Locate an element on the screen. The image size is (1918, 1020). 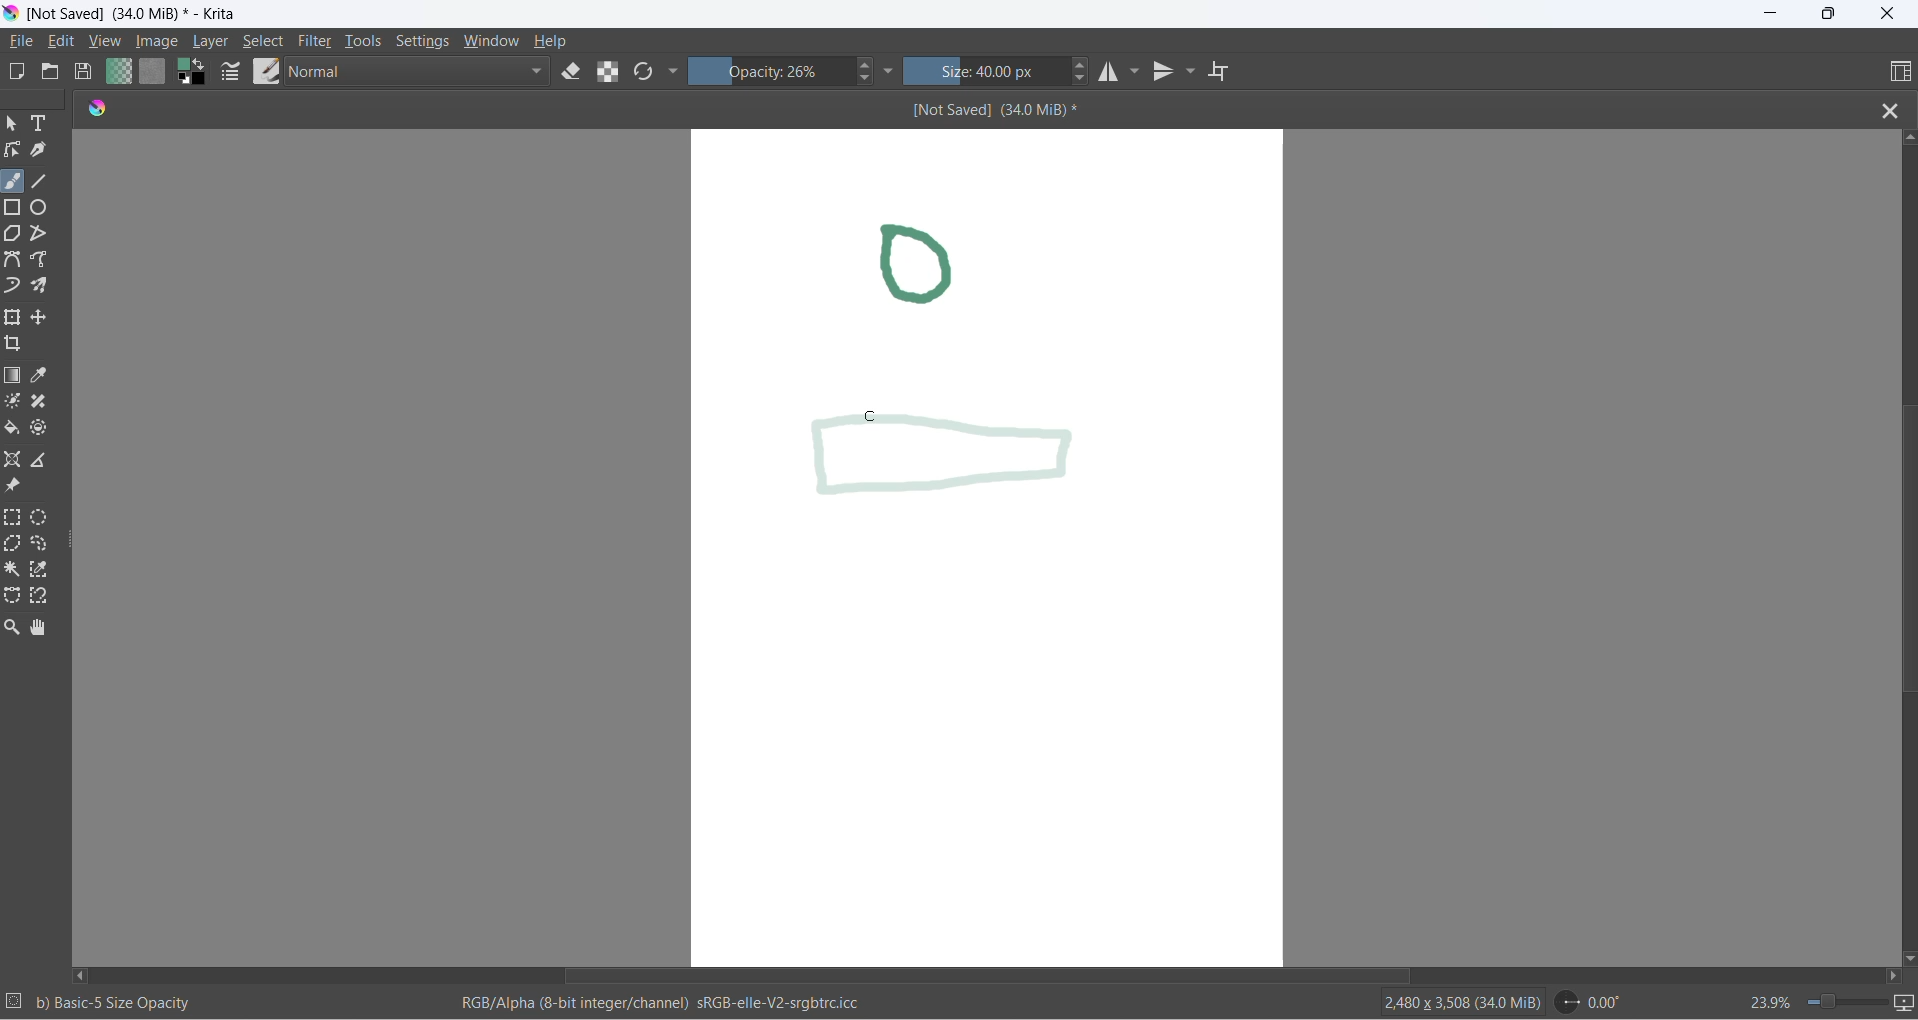
rectangle tool is located at coordinates (16, 208).